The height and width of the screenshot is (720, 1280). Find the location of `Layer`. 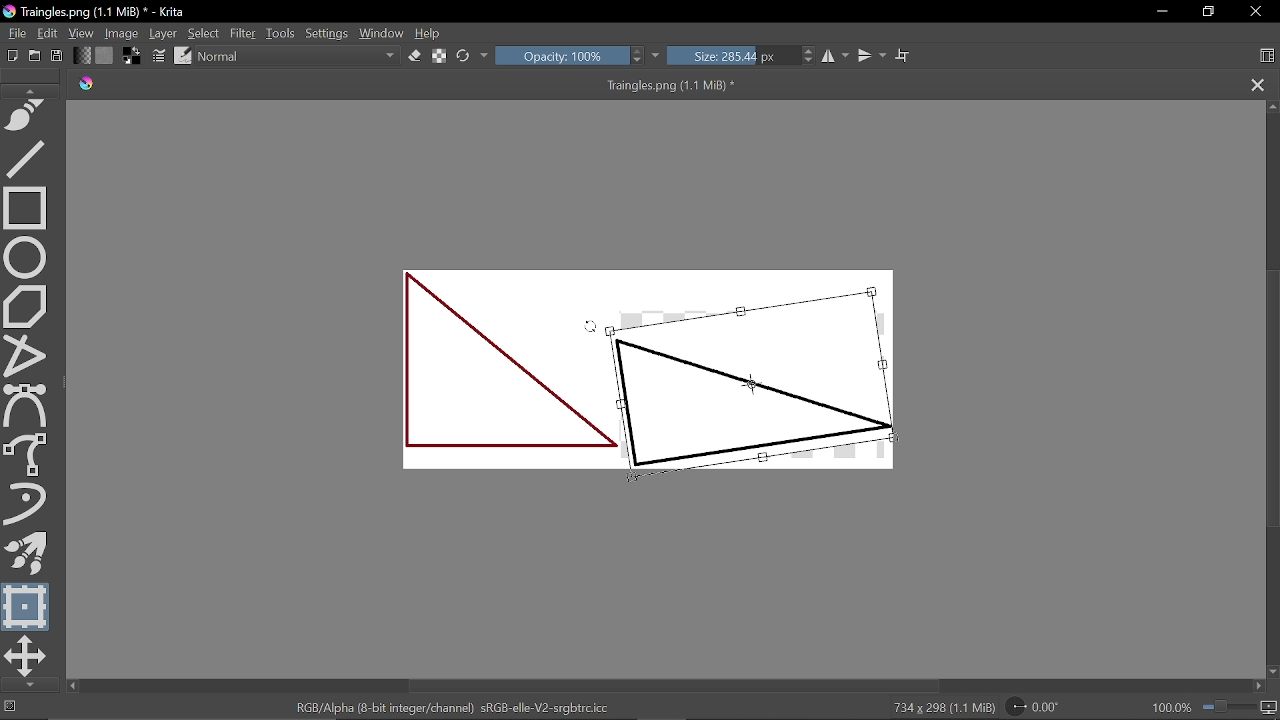

Layer is located at coordinates (164, 34).